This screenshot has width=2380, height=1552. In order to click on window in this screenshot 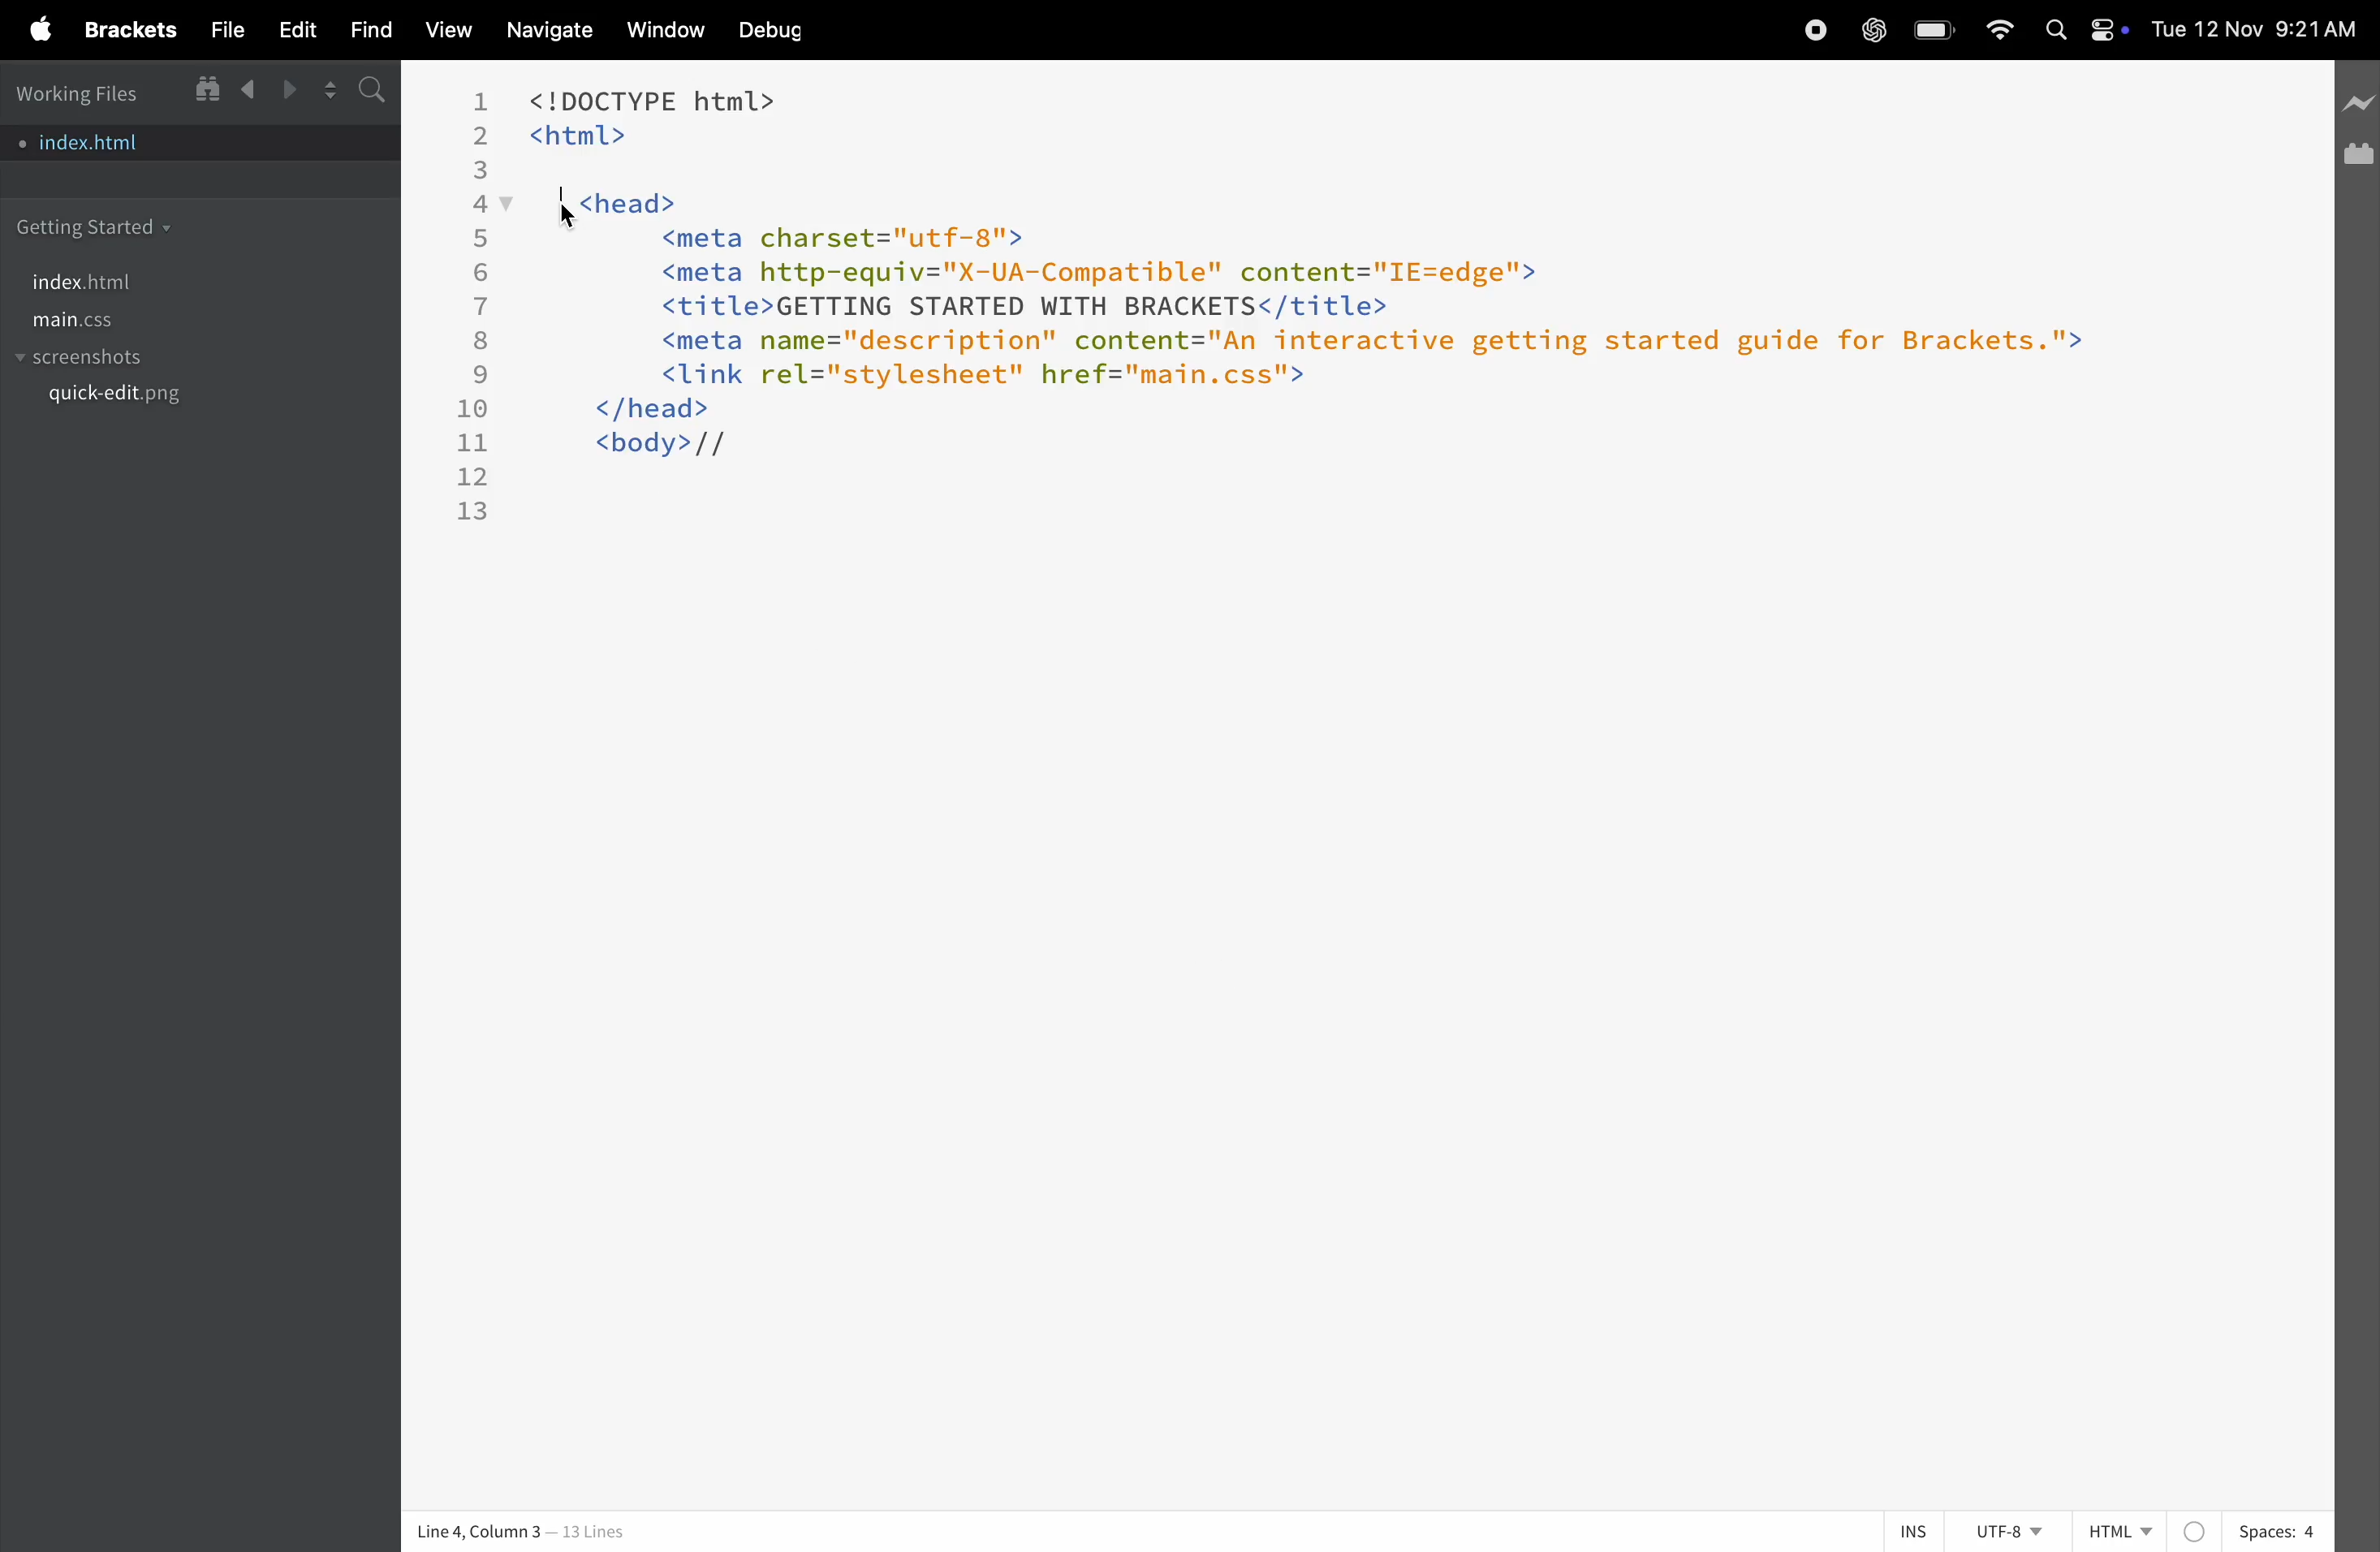, I will do `click(662, 29)`.